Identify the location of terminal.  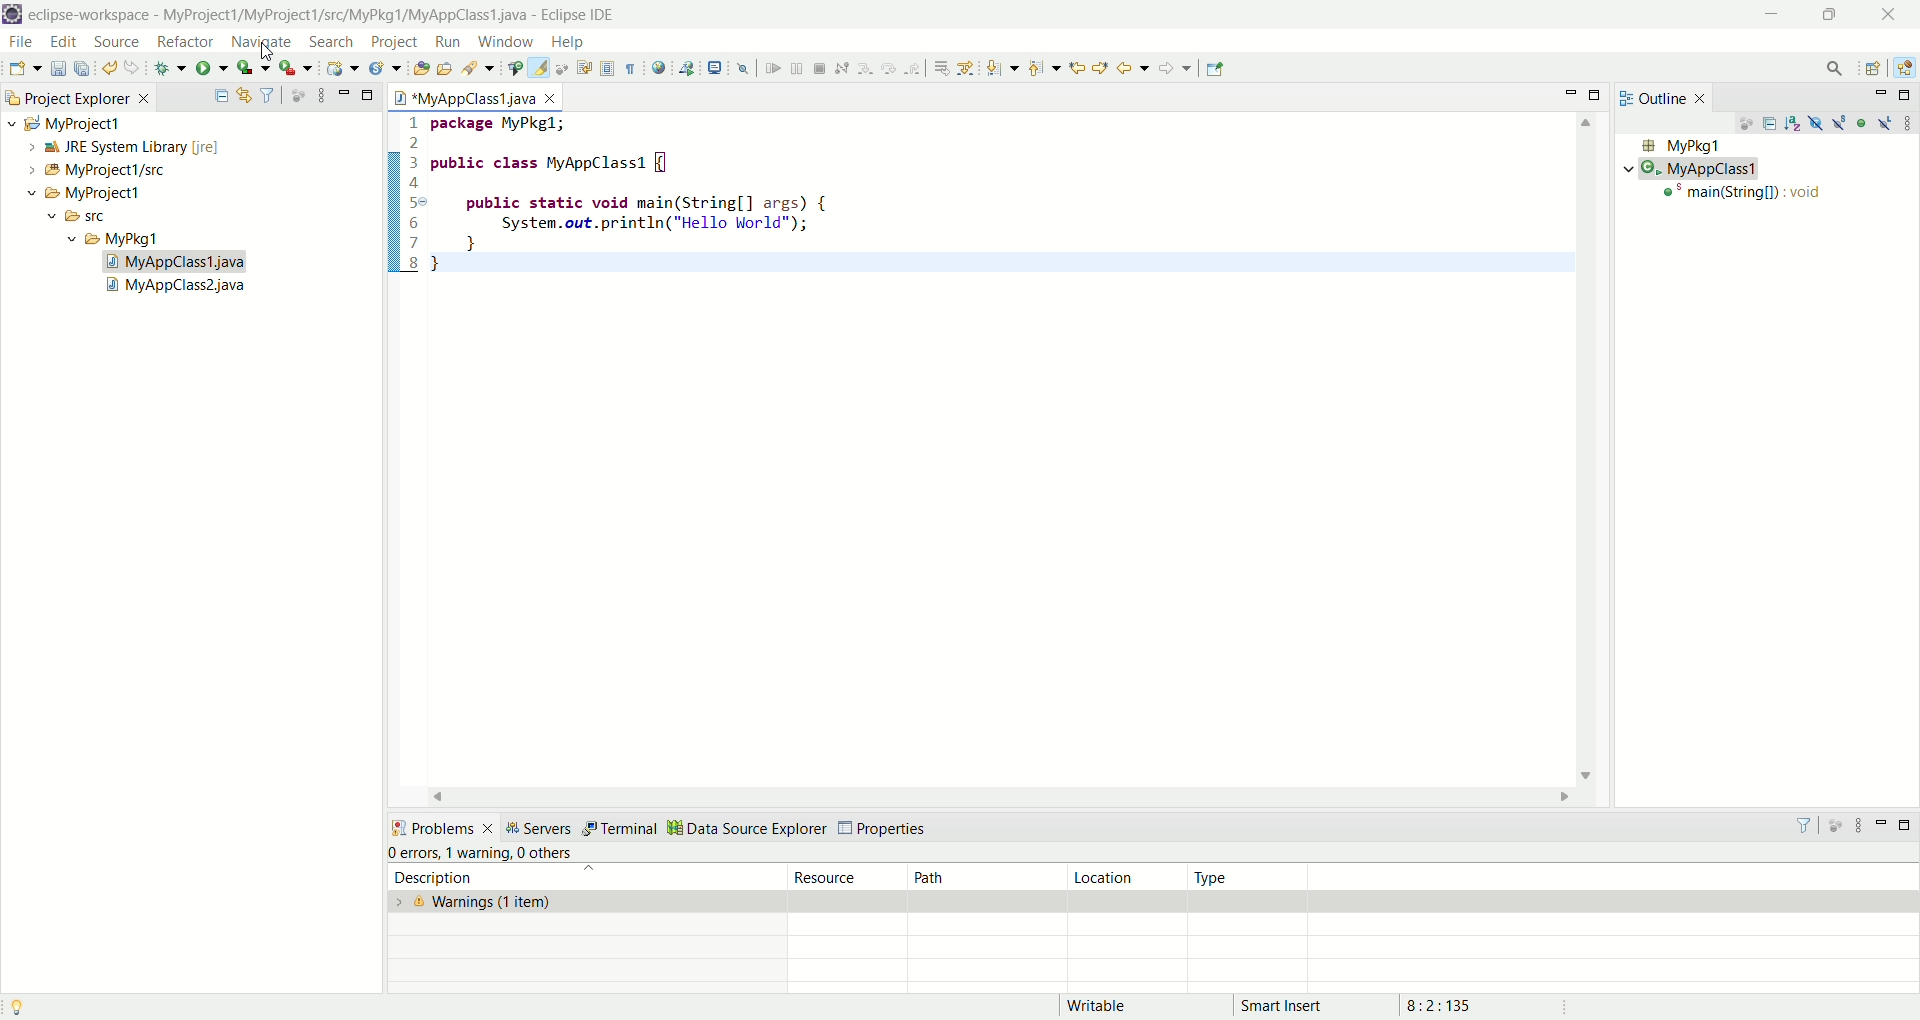
(619, 829).